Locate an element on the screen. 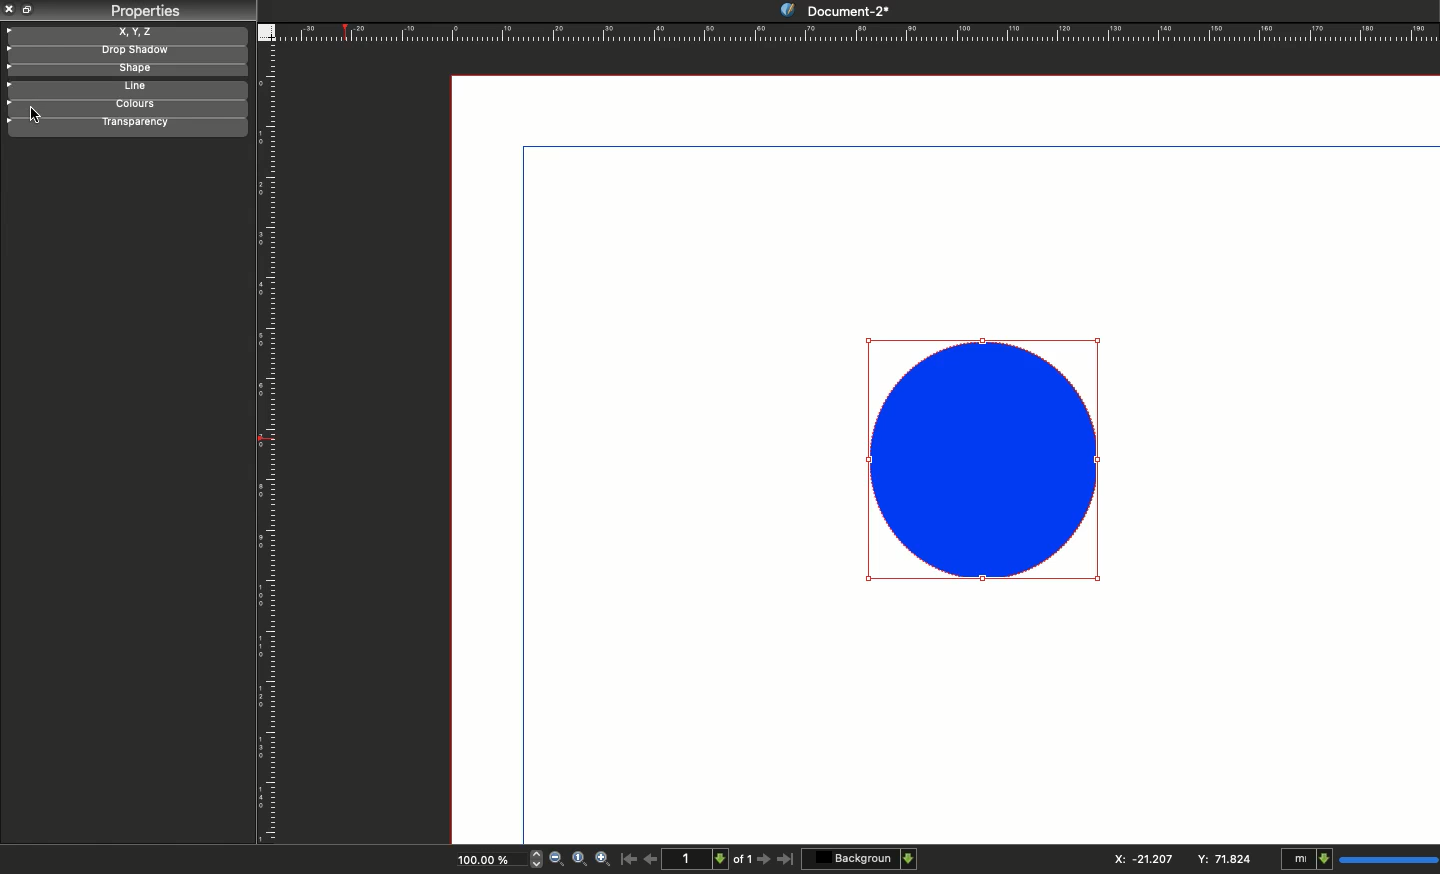 The image size is (1440, 874). Transparency is located at coordinates (123, 124).